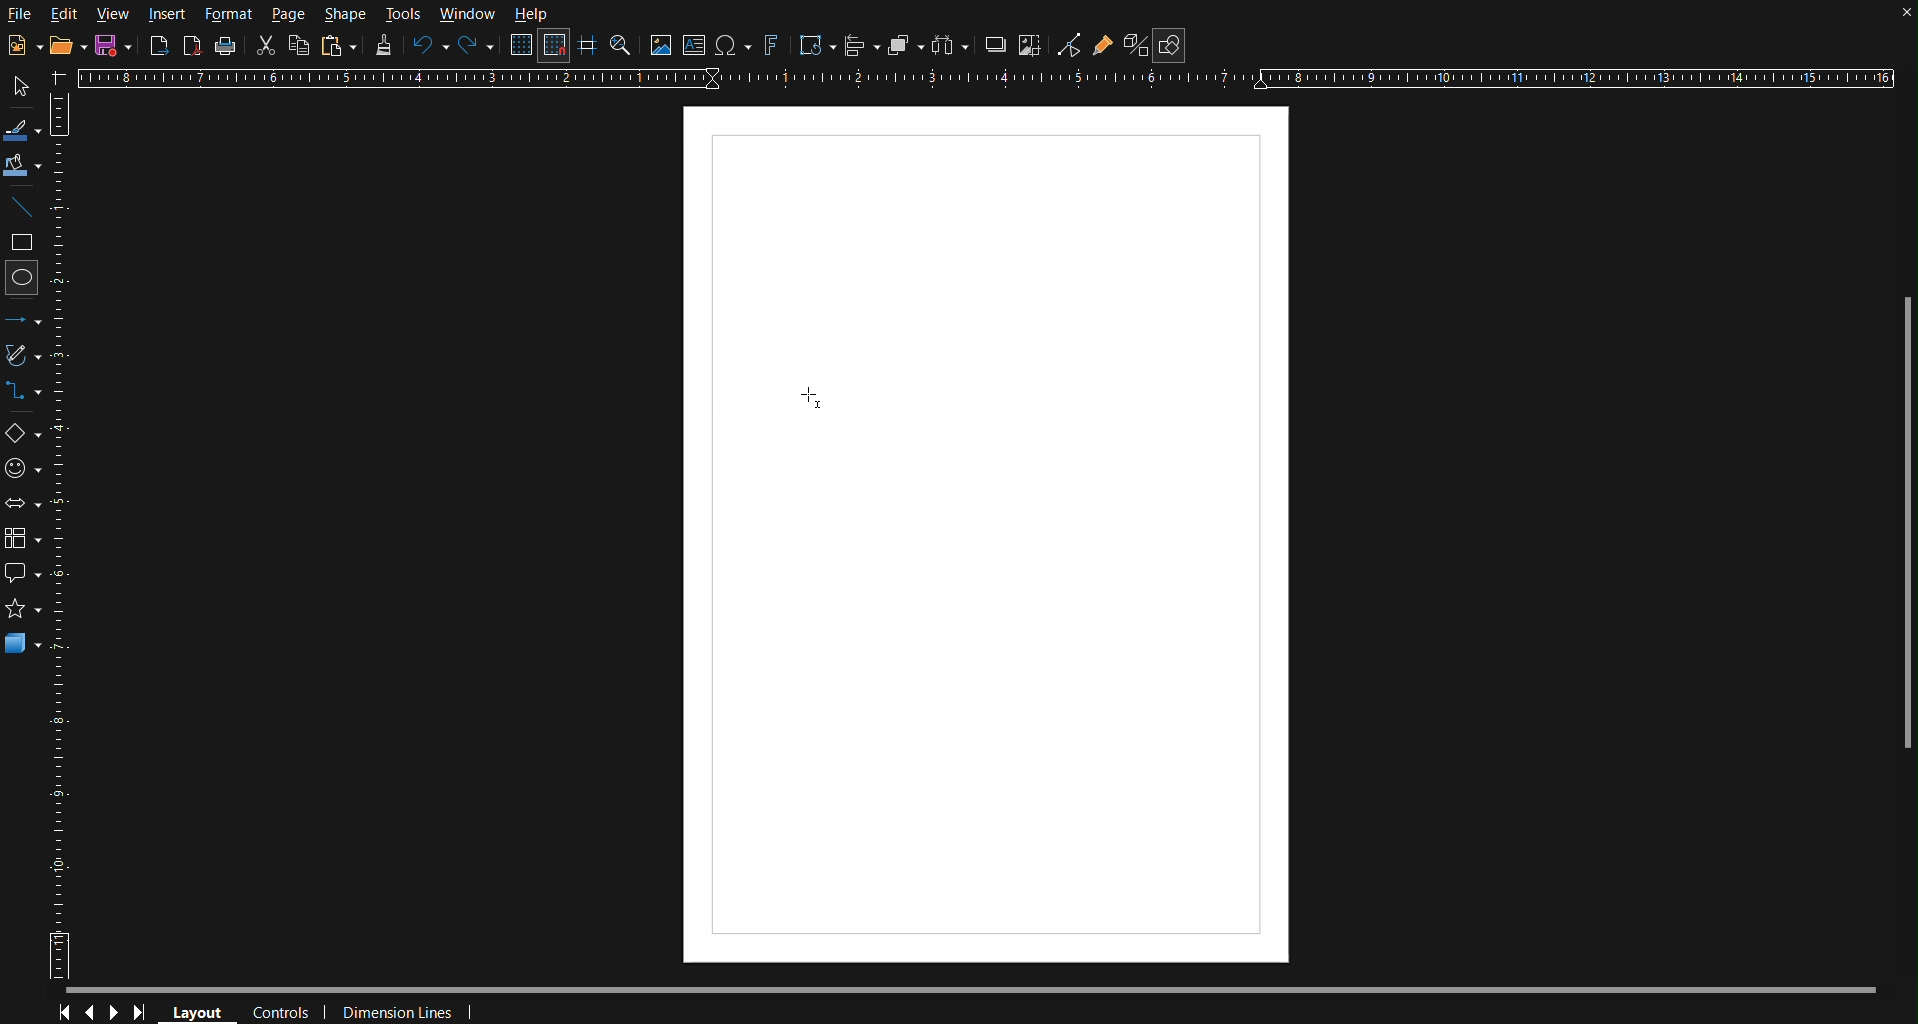 The width and height of the screenshot is (1918, 1024). What do you see at coordinates (1103, 47) in the screenshot?
I see `Gluepoint Function` at bounding box center [1103, 47].